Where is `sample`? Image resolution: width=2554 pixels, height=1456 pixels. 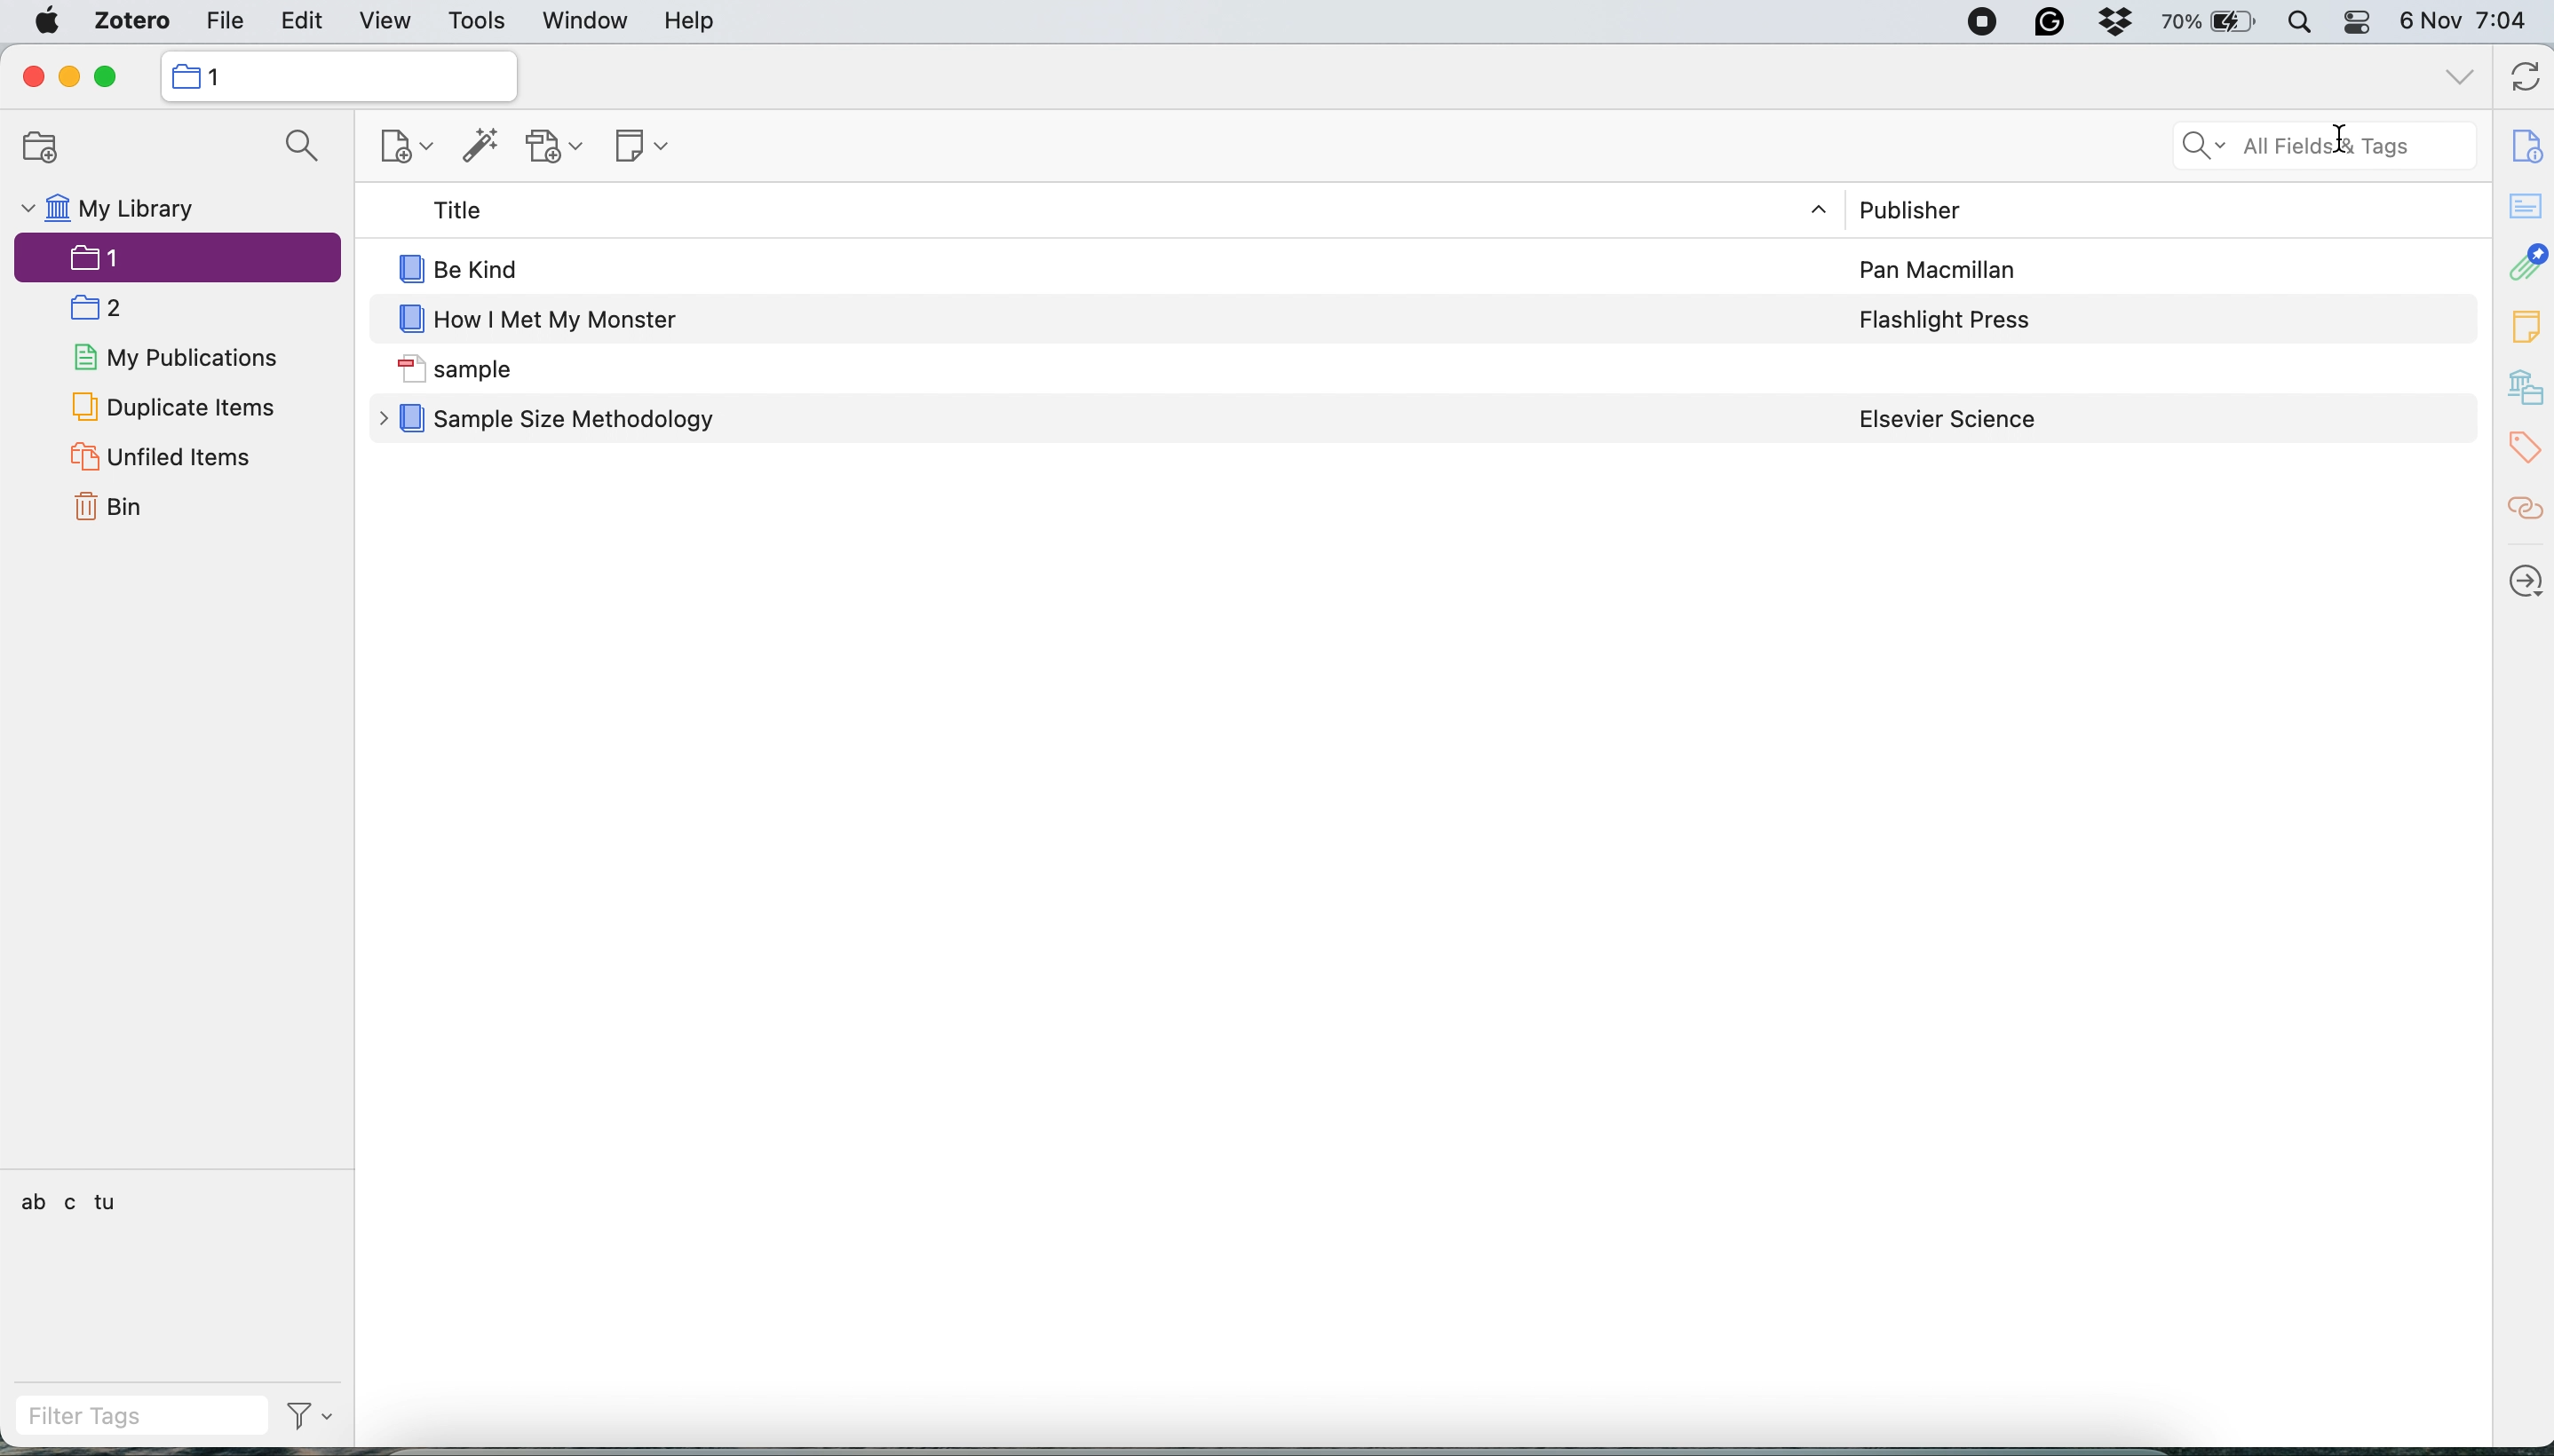
sample is located at coordinates (494, 371).